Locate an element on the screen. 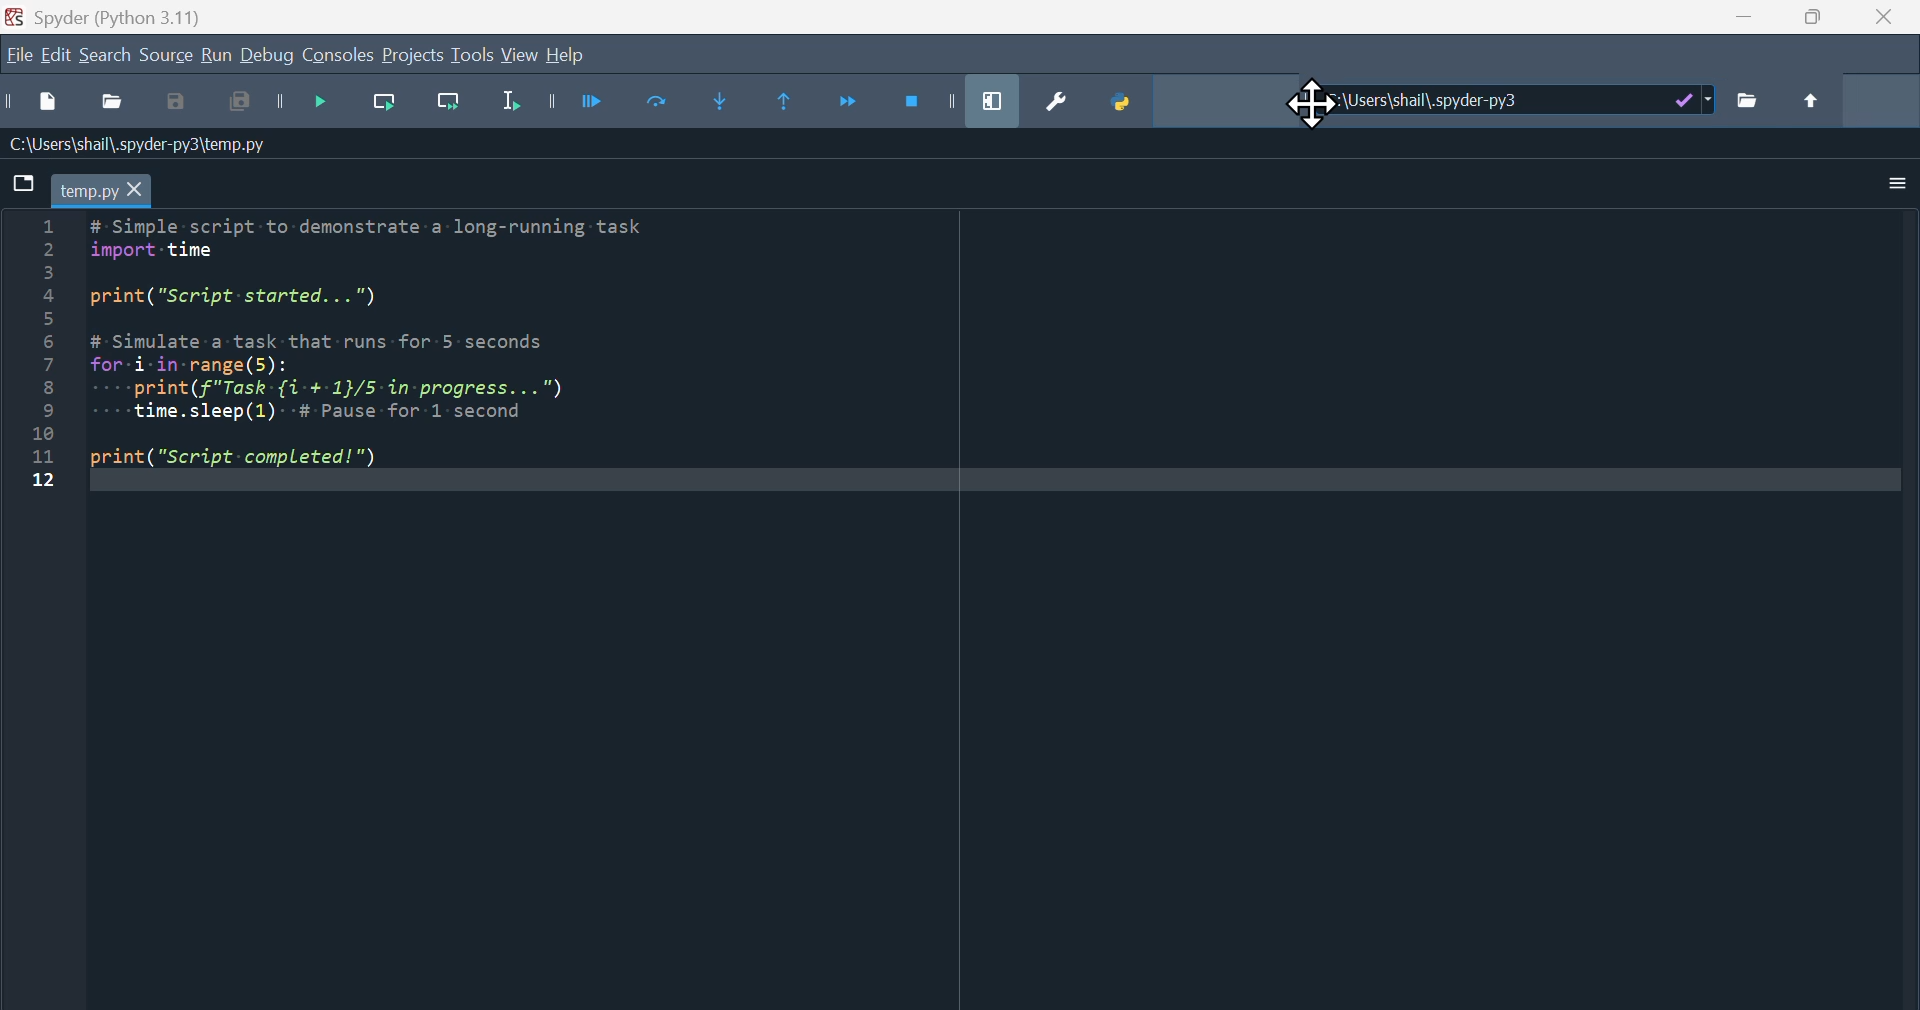 This screenshot has height=1010, width=1920. Upload file is located at coordinates (1813, 100).